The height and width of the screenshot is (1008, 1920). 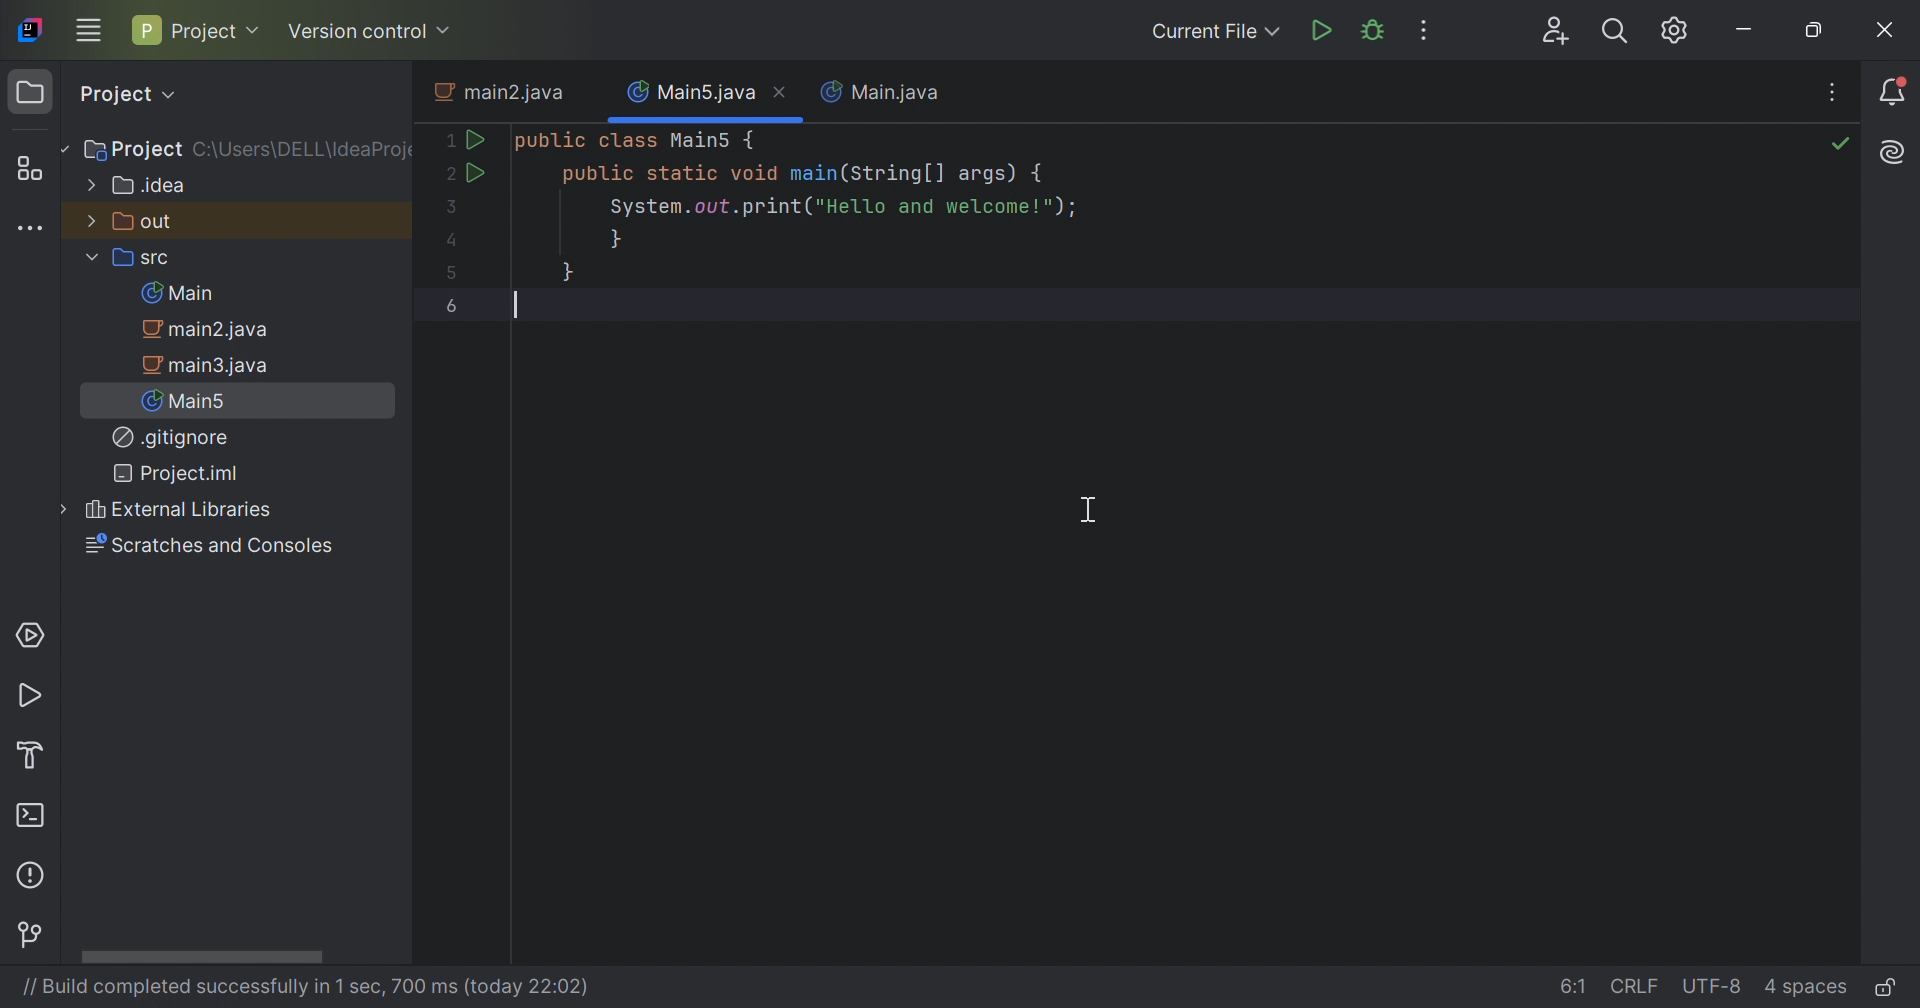 I want to click on Run, so click(x=34, y=698).